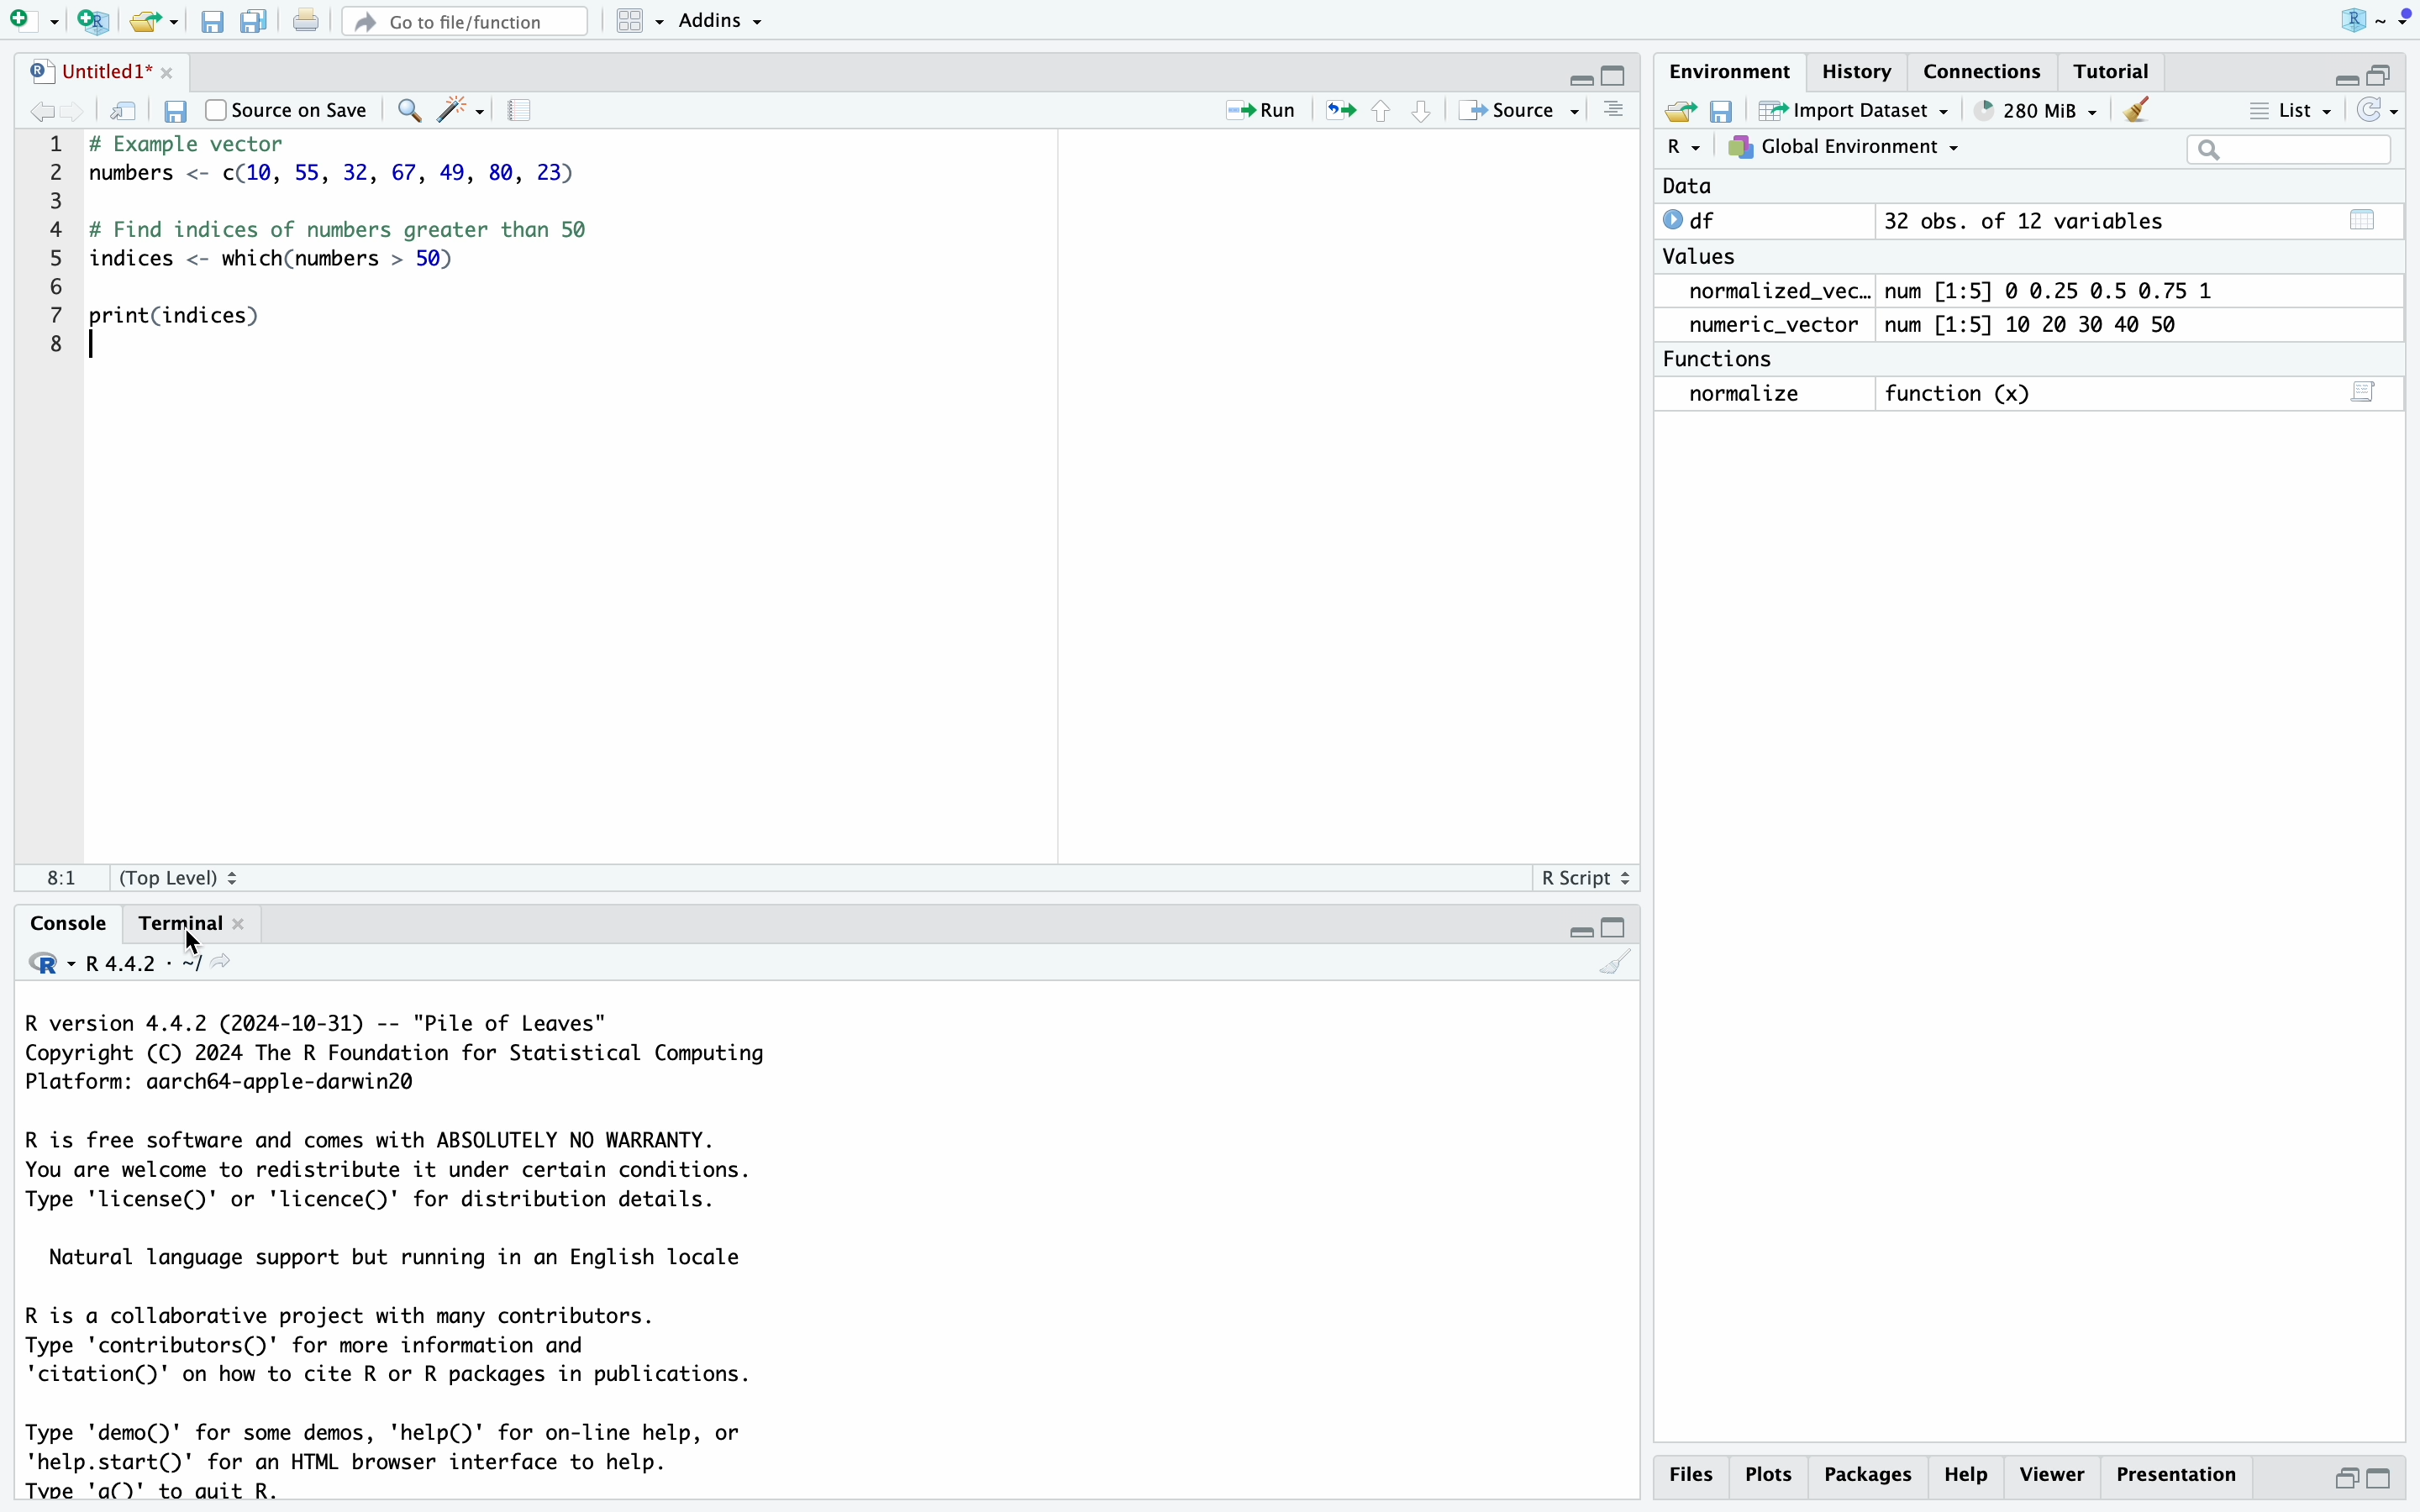  Describe the element at coordinates (177, 110) in the screenshot. I see `save` at that location.